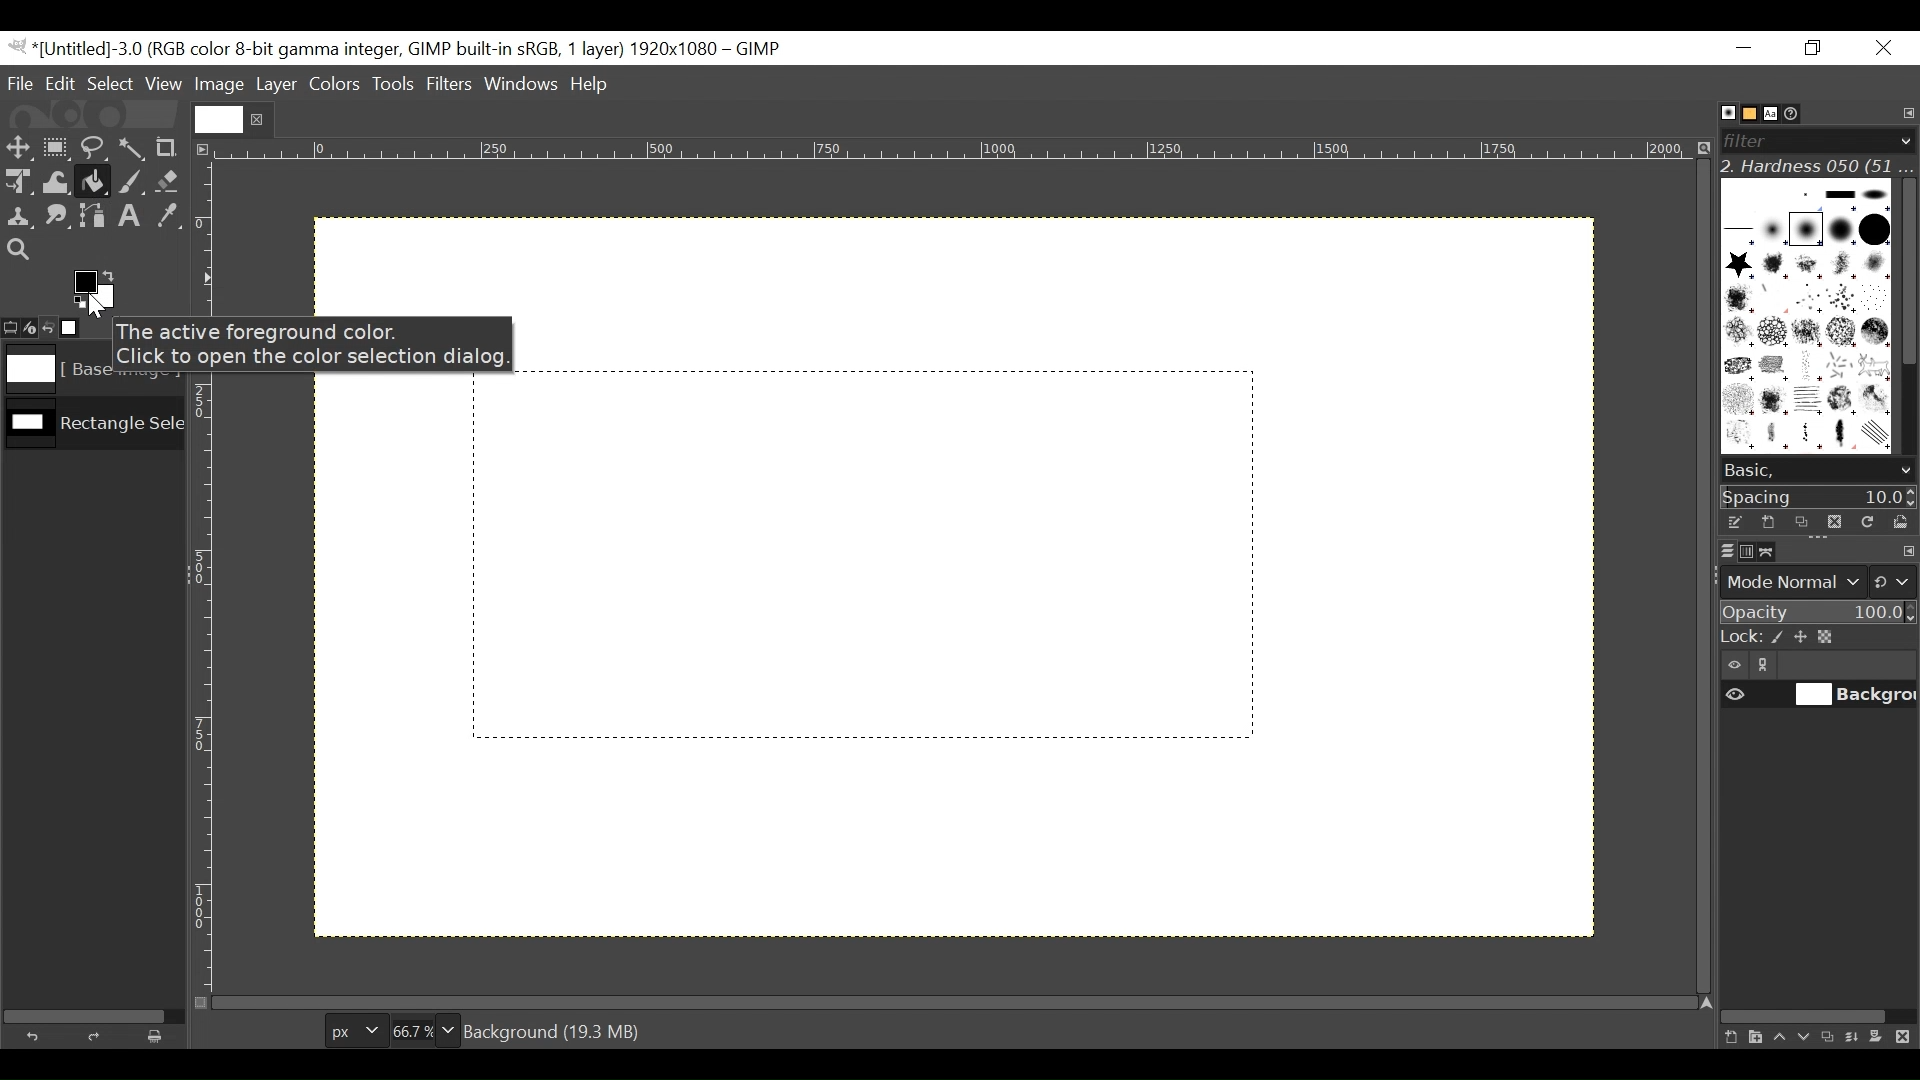 This screenshot has height=1080, width=1920. I want to click on Text tool, so click(133, 218).